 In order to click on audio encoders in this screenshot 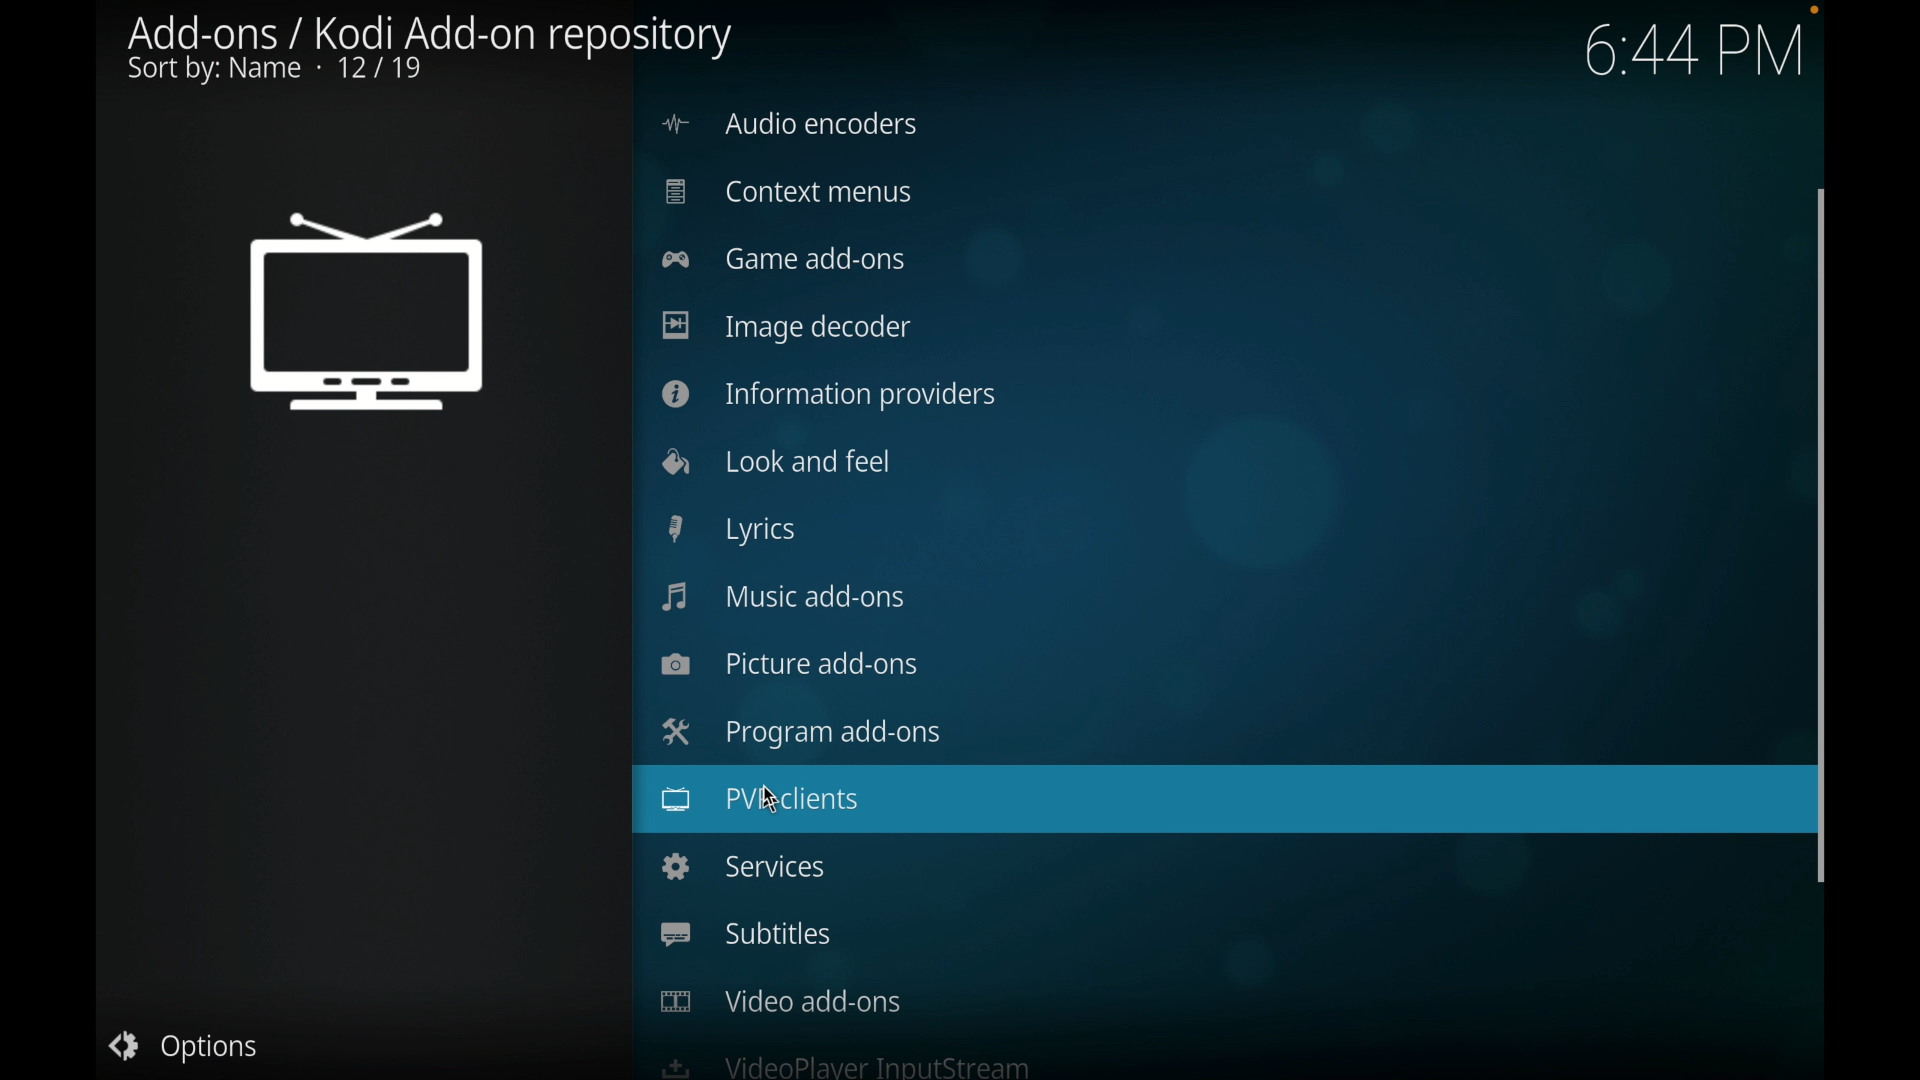, I will do `click(791, 123)`.